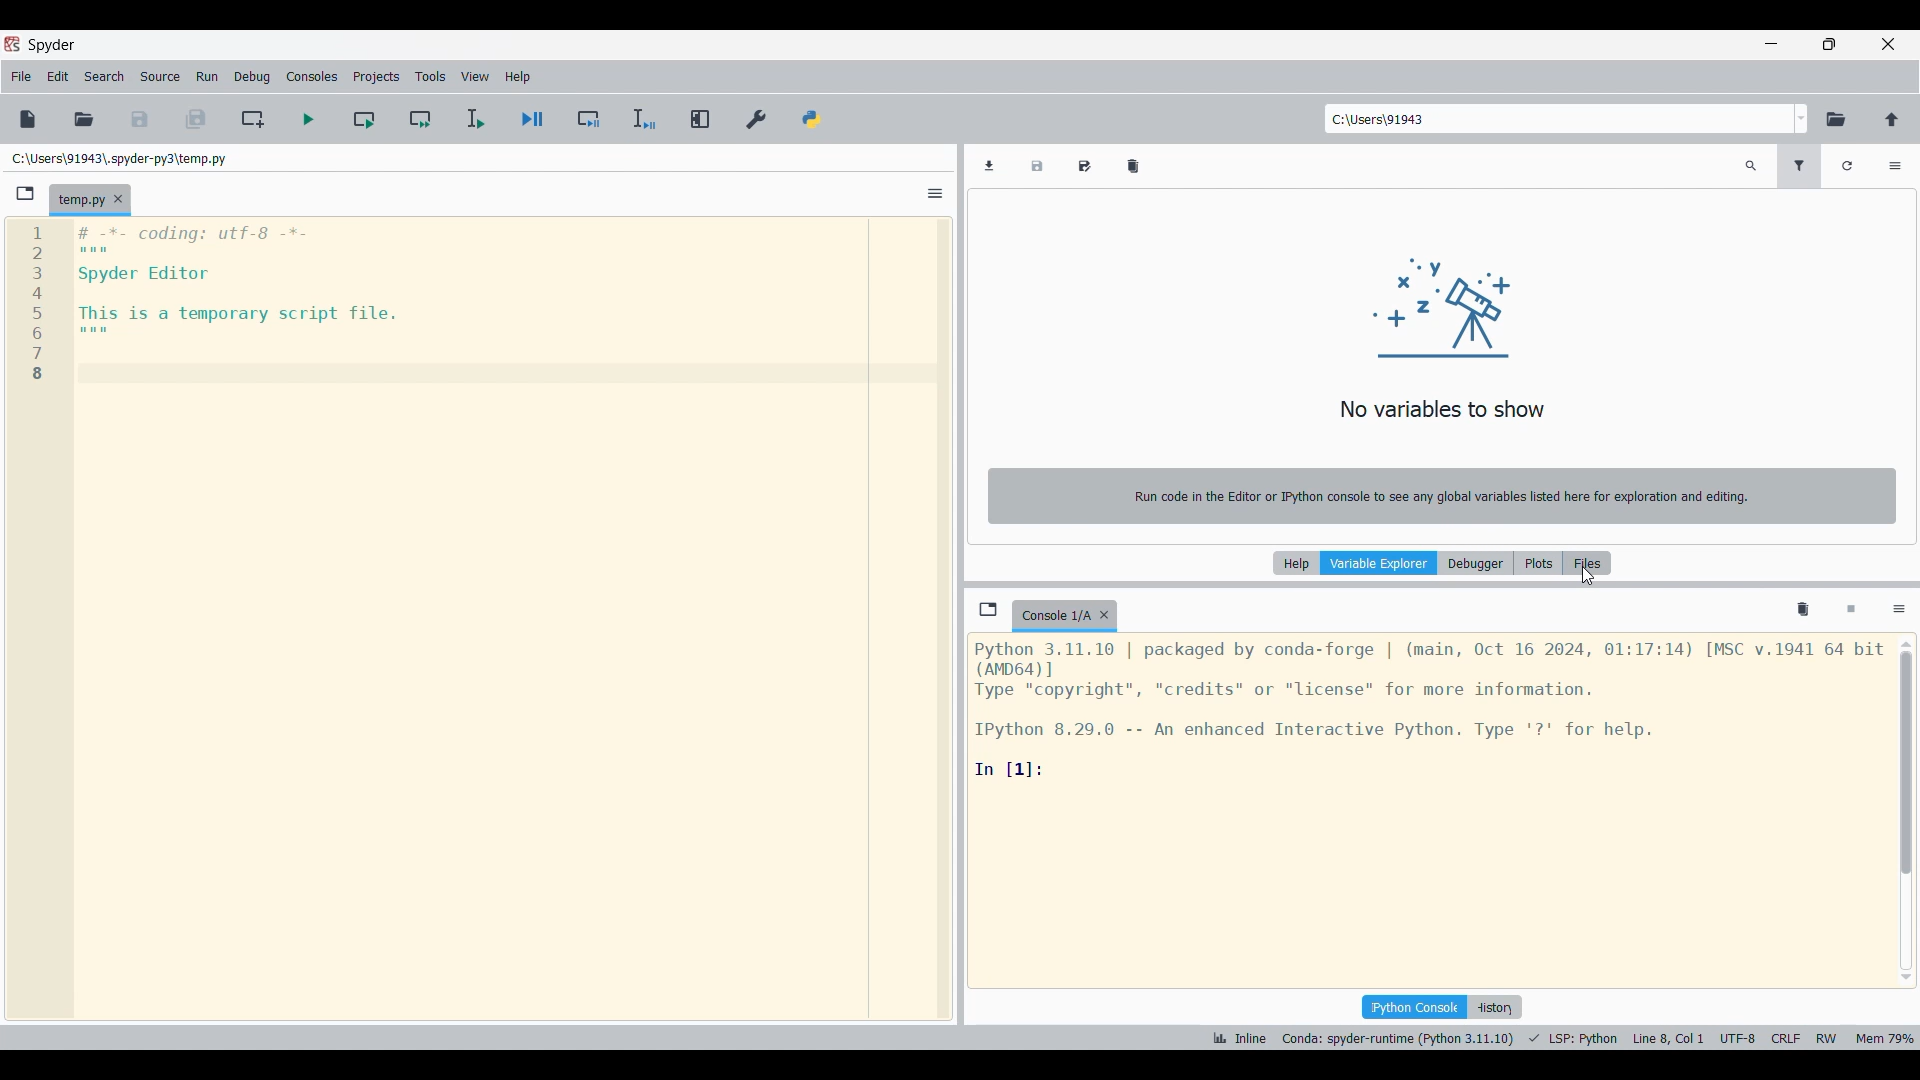  I want to click on IPython console, so click(1414, 1007).